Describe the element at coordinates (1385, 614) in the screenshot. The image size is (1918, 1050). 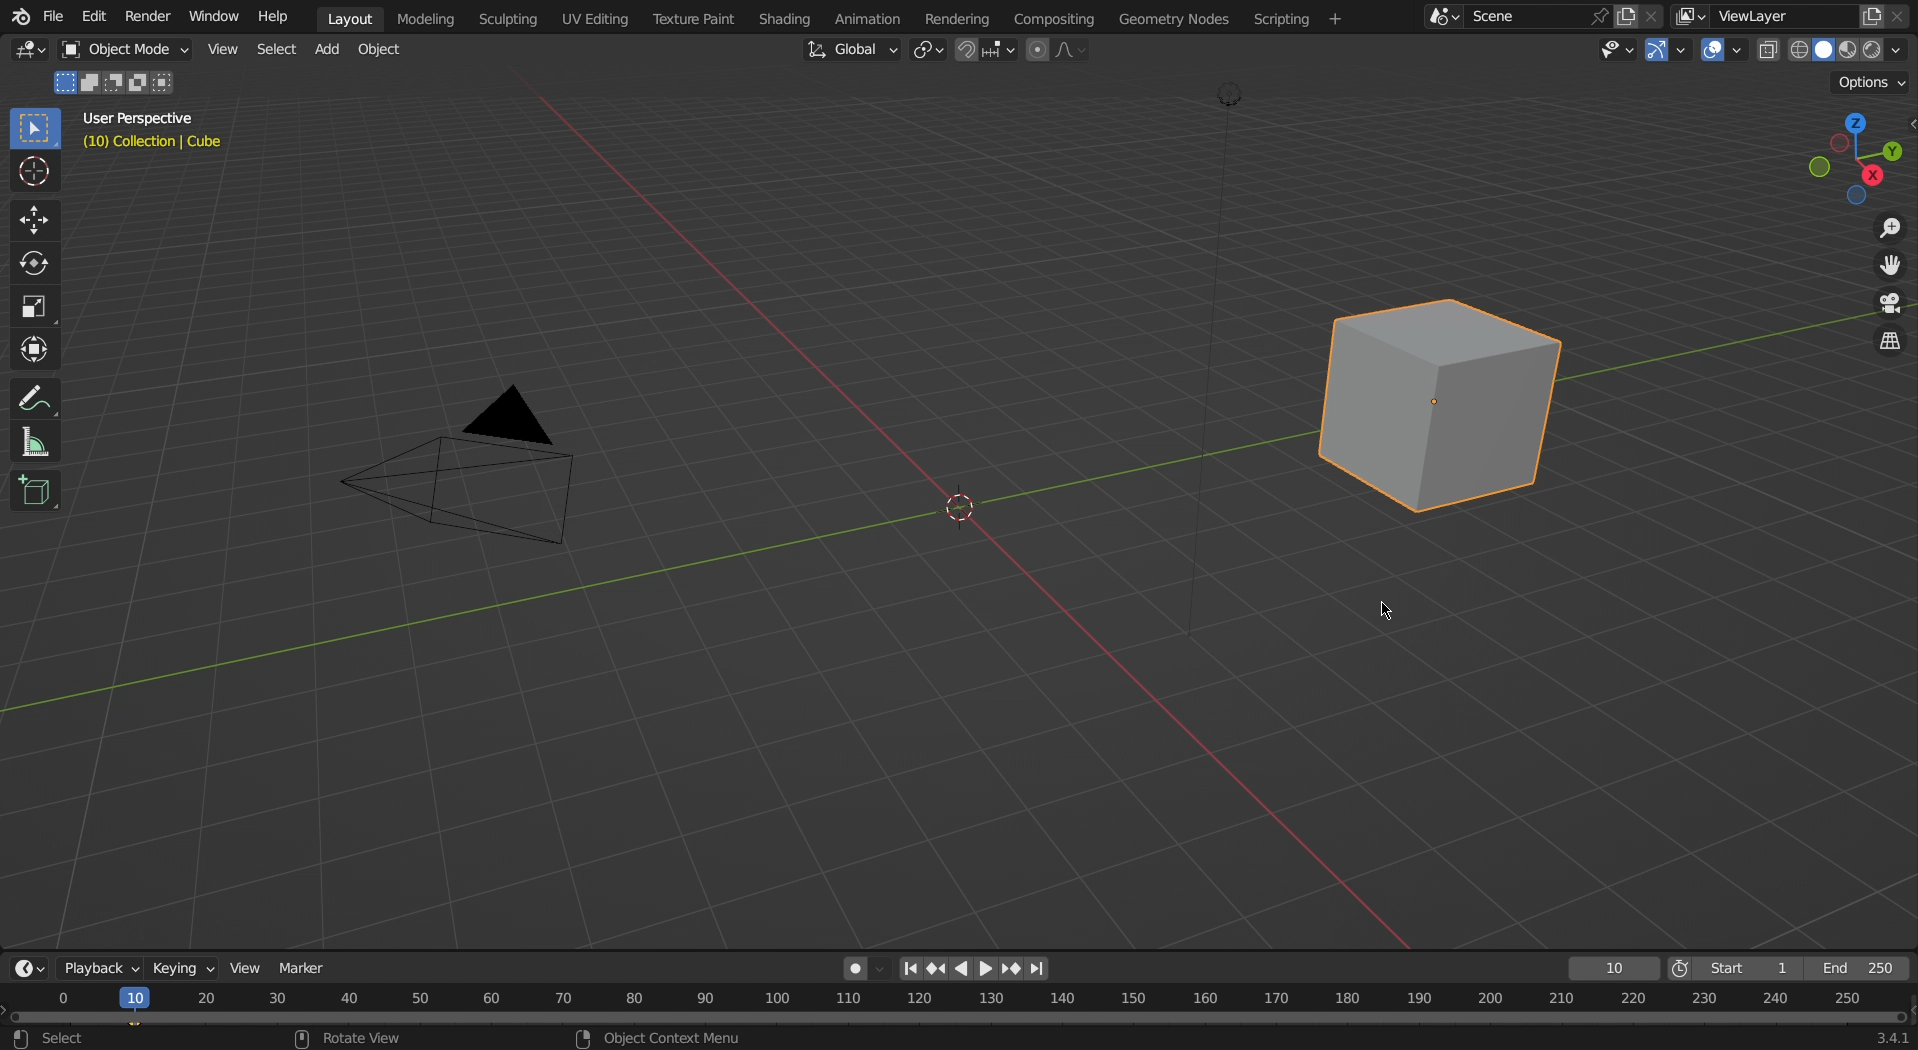
I see `Cursor` at that location.